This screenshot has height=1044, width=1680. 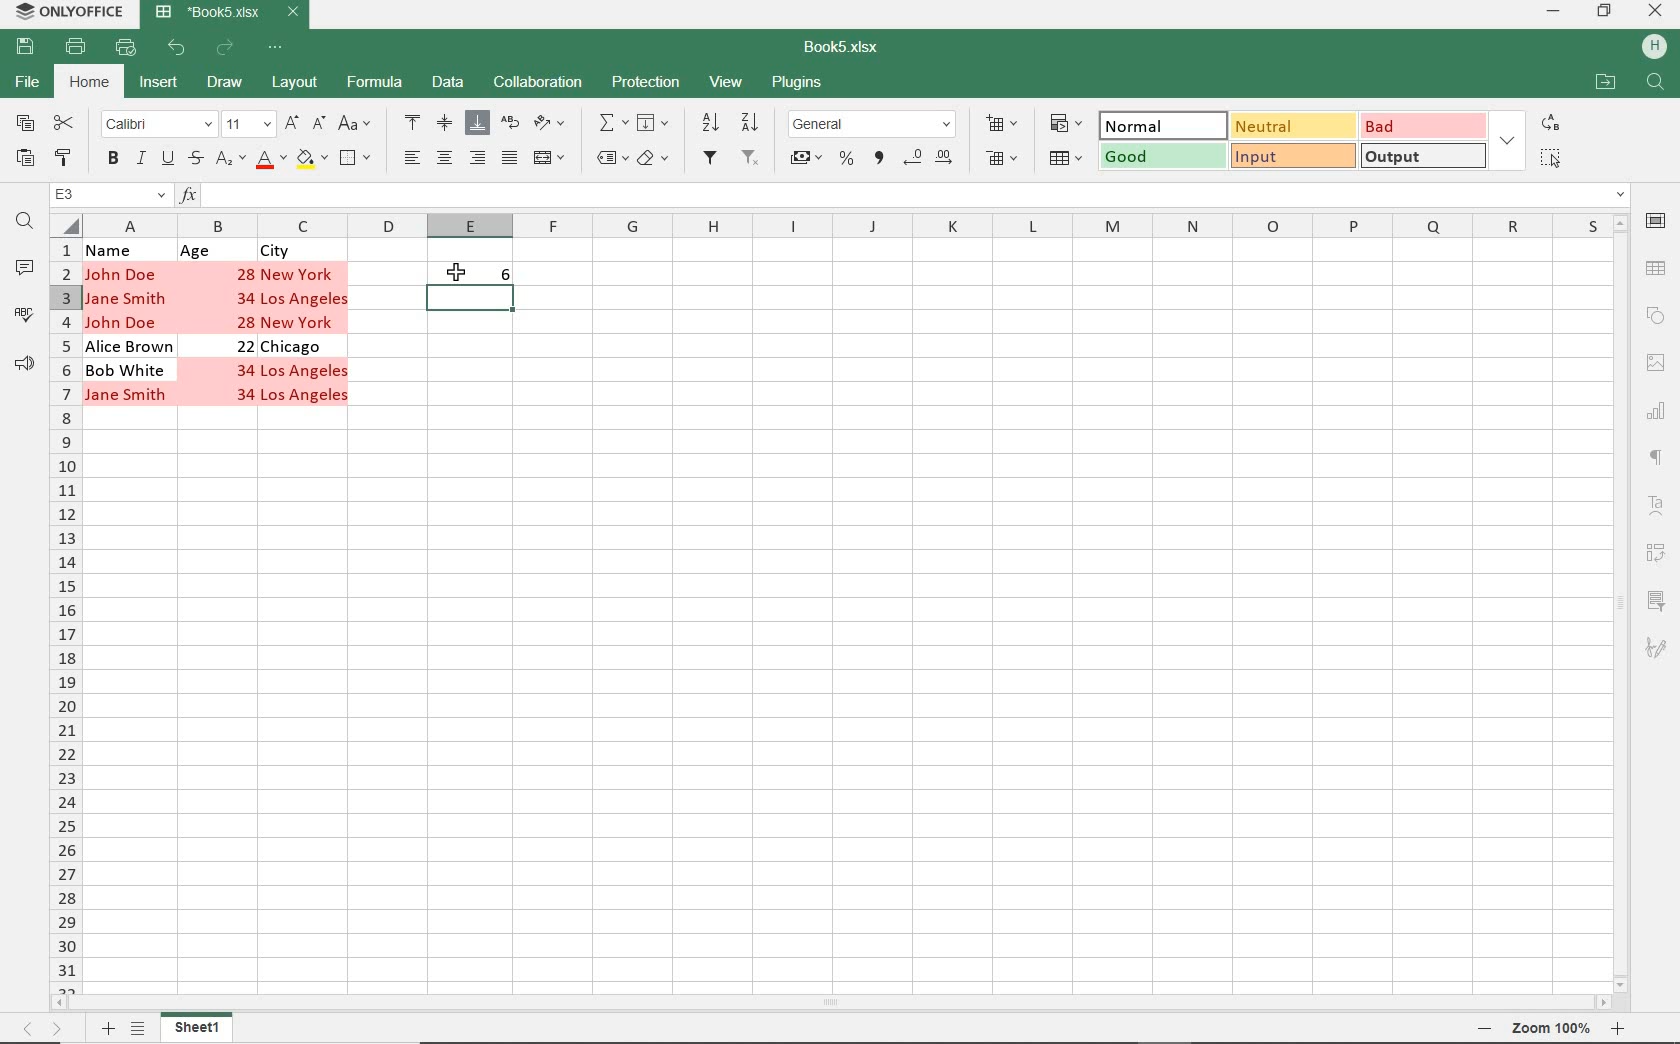 I want to click on COLLABORATION, so click(x=538, y=83).